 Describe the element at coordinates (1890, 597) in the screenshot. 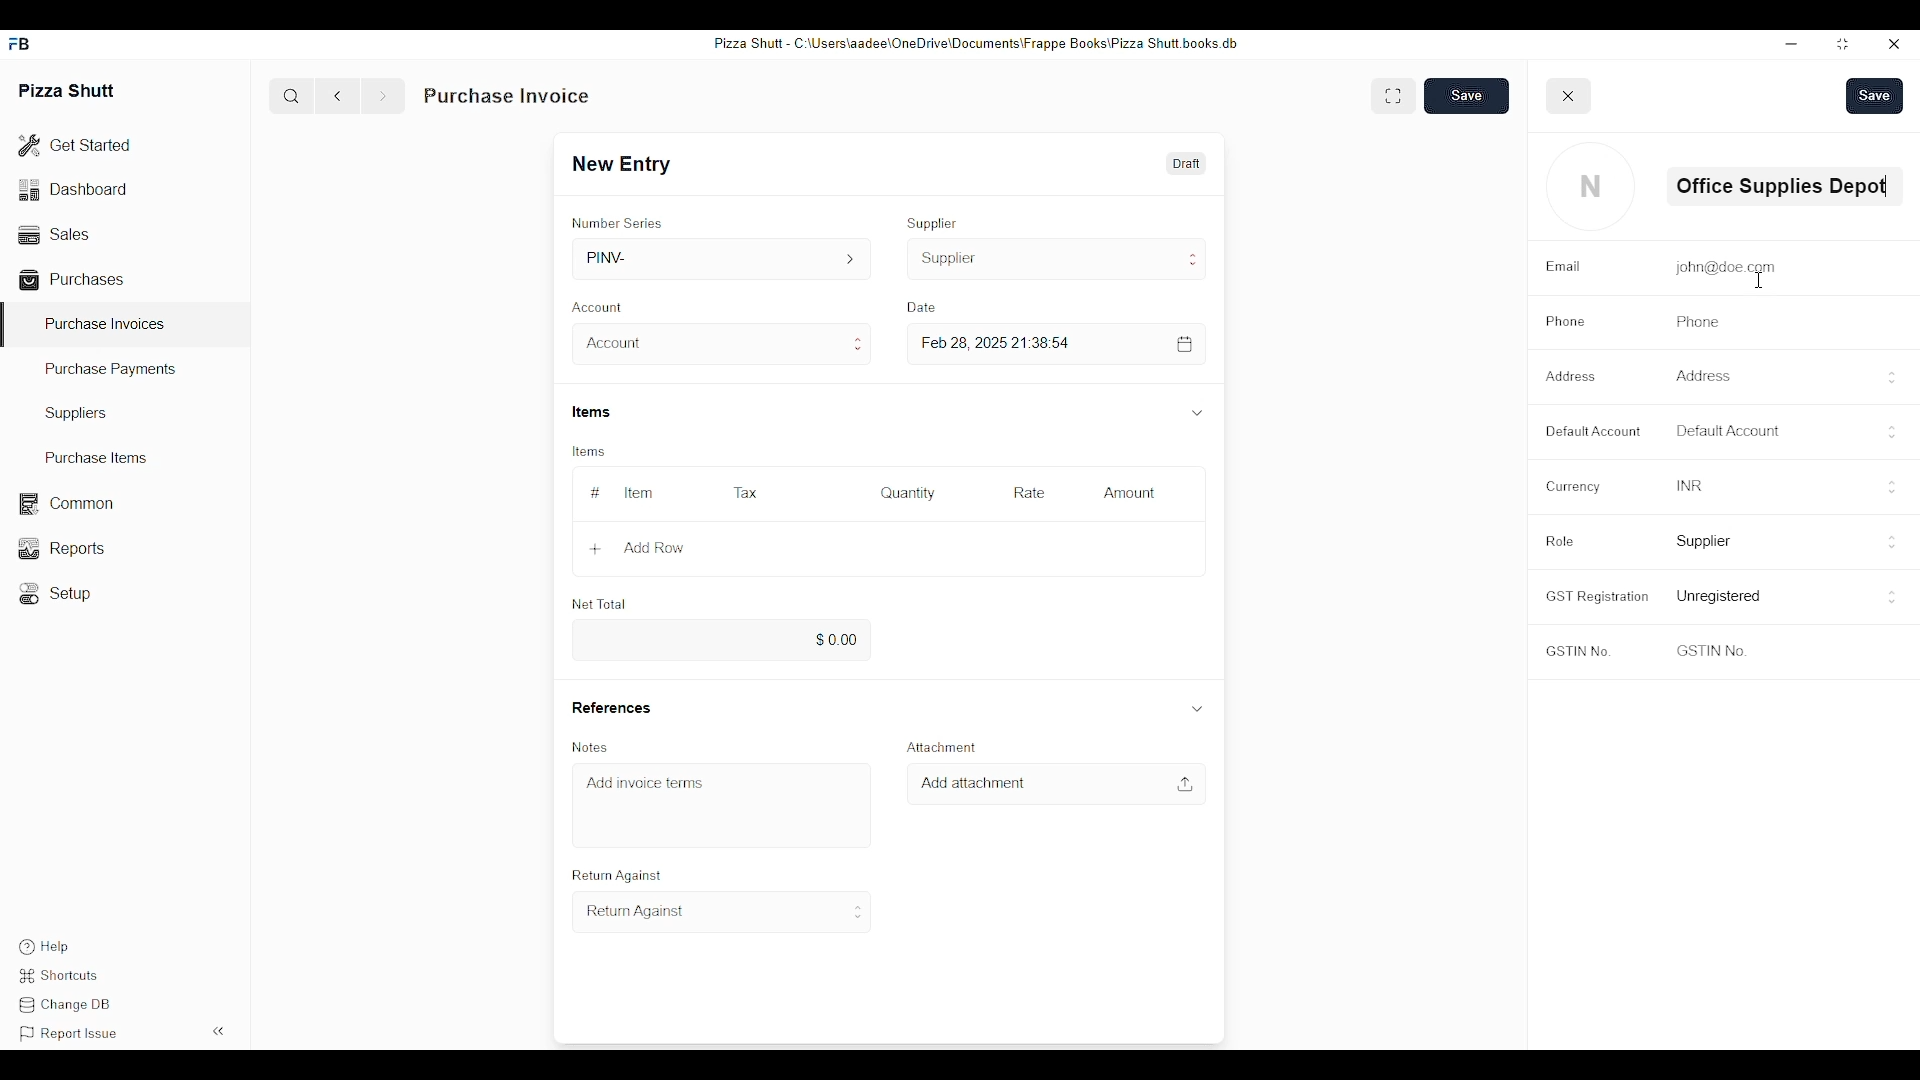

I see `buttons` at that location.